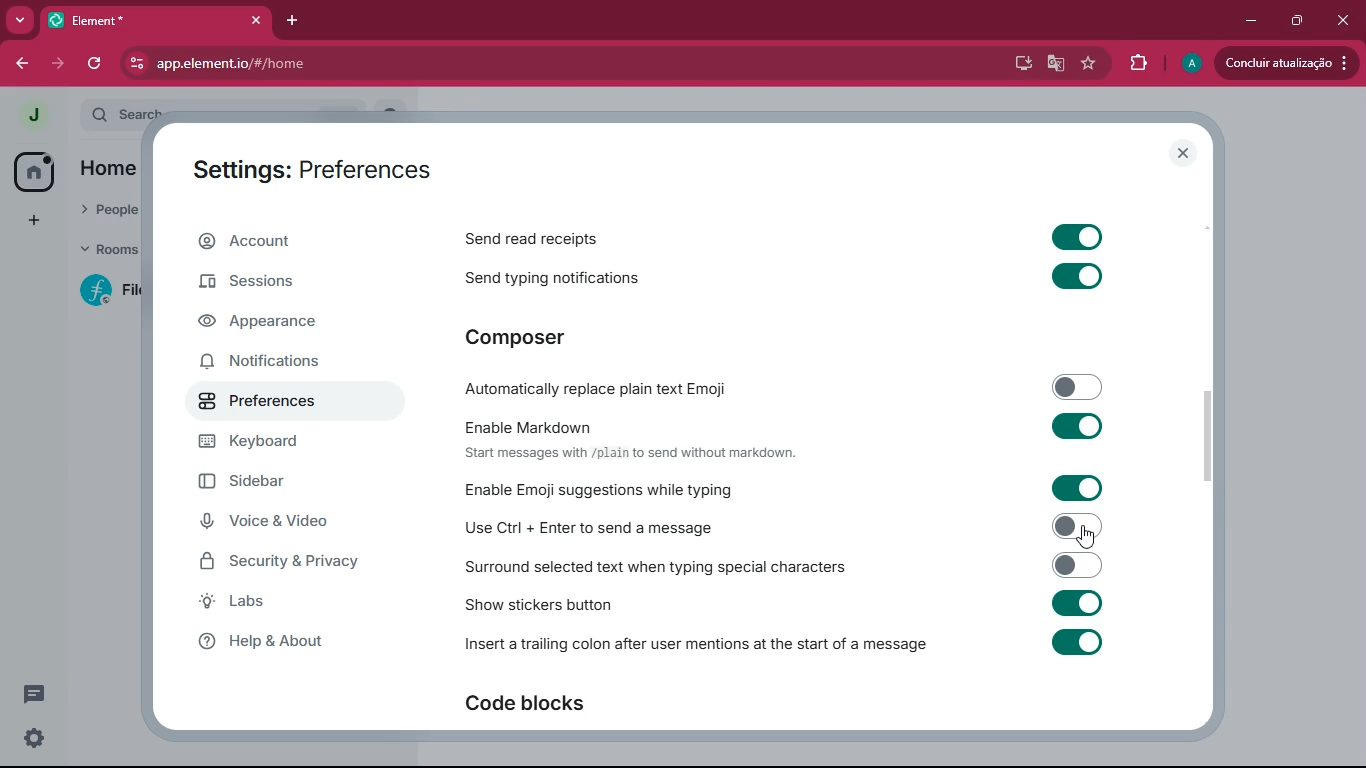 The height and width of the screenshot is (768, 1366). Describe the element at coordinates (602, 391) in the screenshot. I see `automatically replace` at that location.